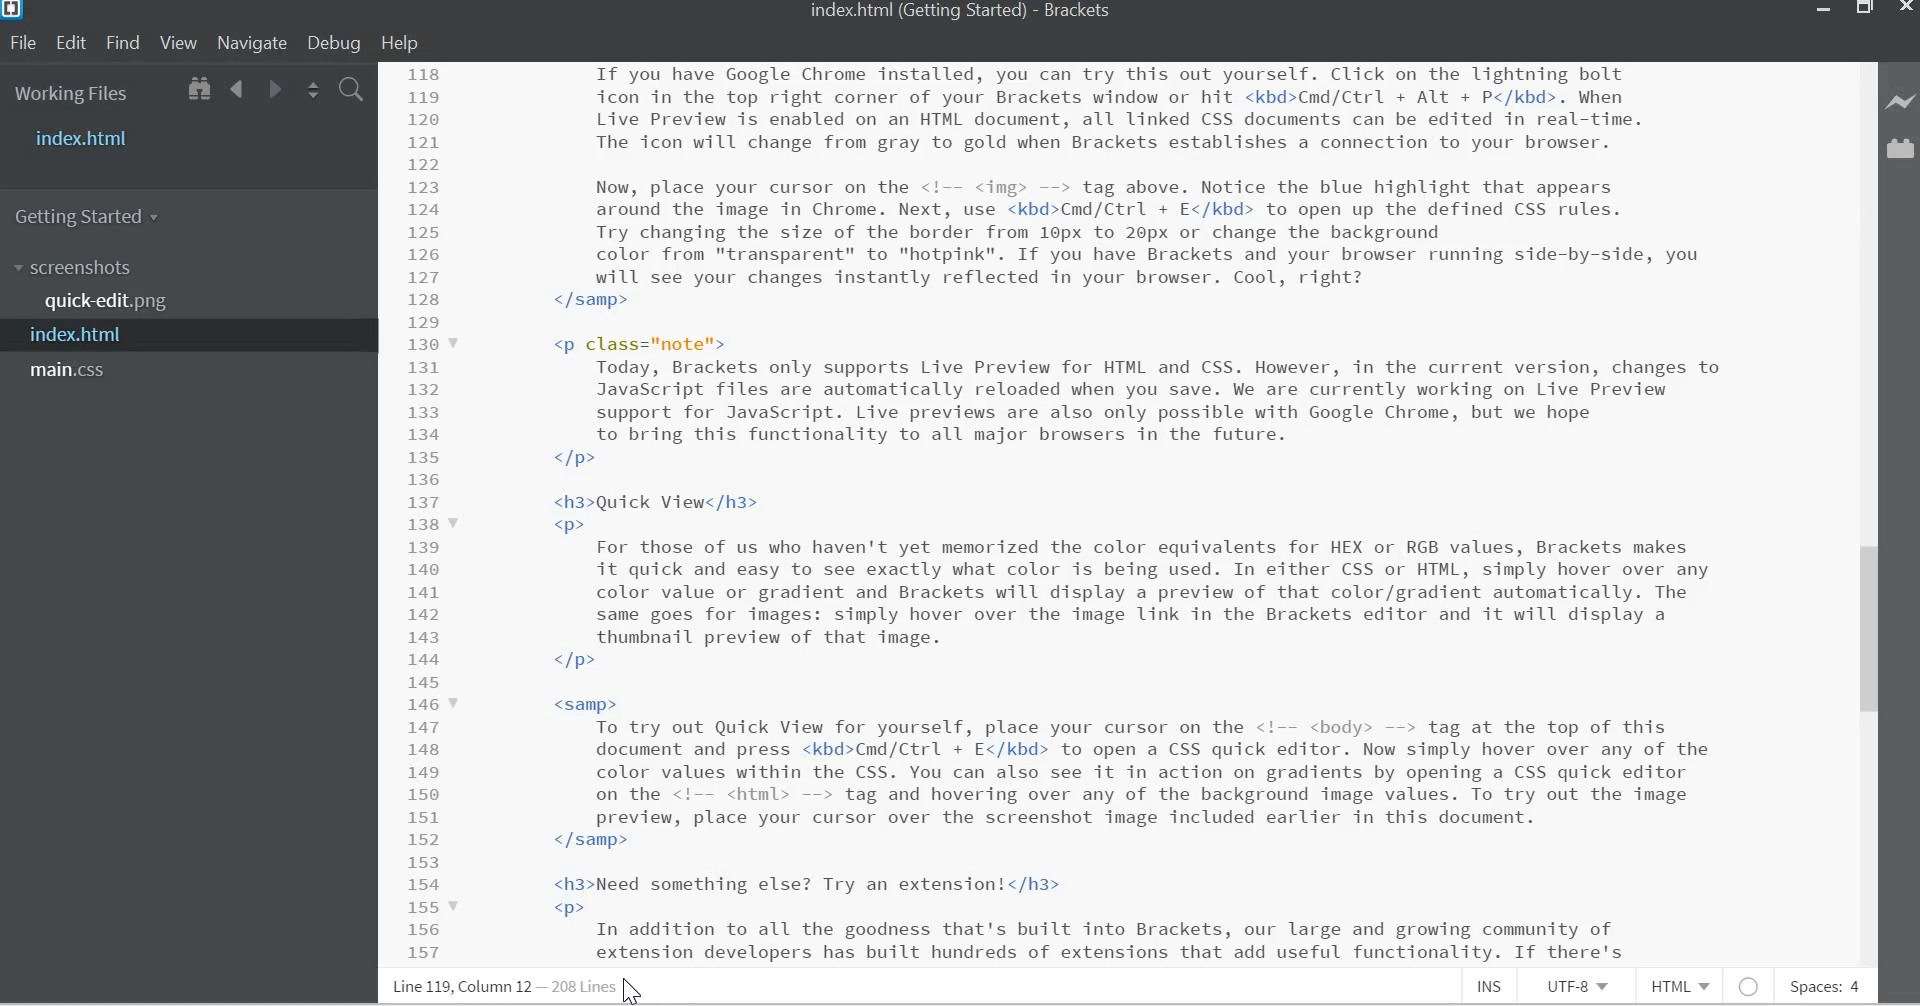 This screenshot has height=1006, width=1920. Describe the element at coordinates (1900, 151) in the screenshot. I see `Extension manager` at that location.